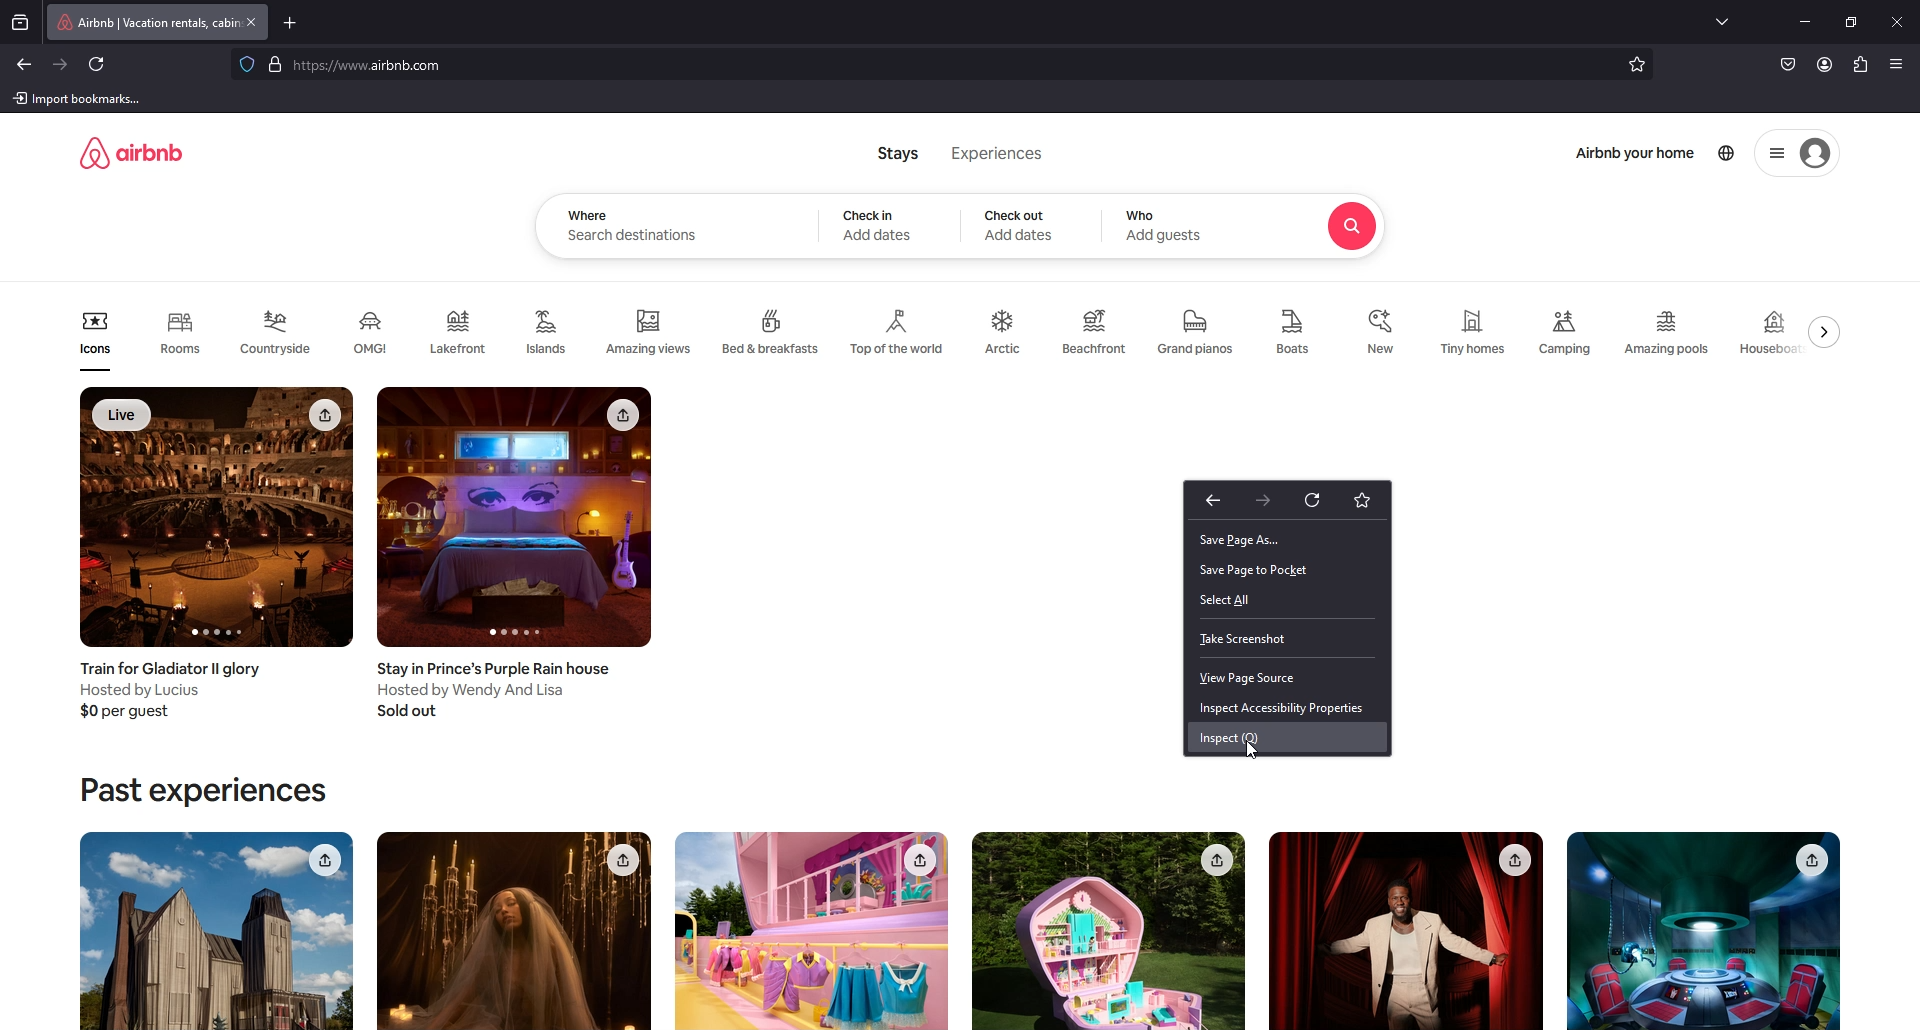 The image size is (1920, 1030). I want to click on tab, so click(144, 22).